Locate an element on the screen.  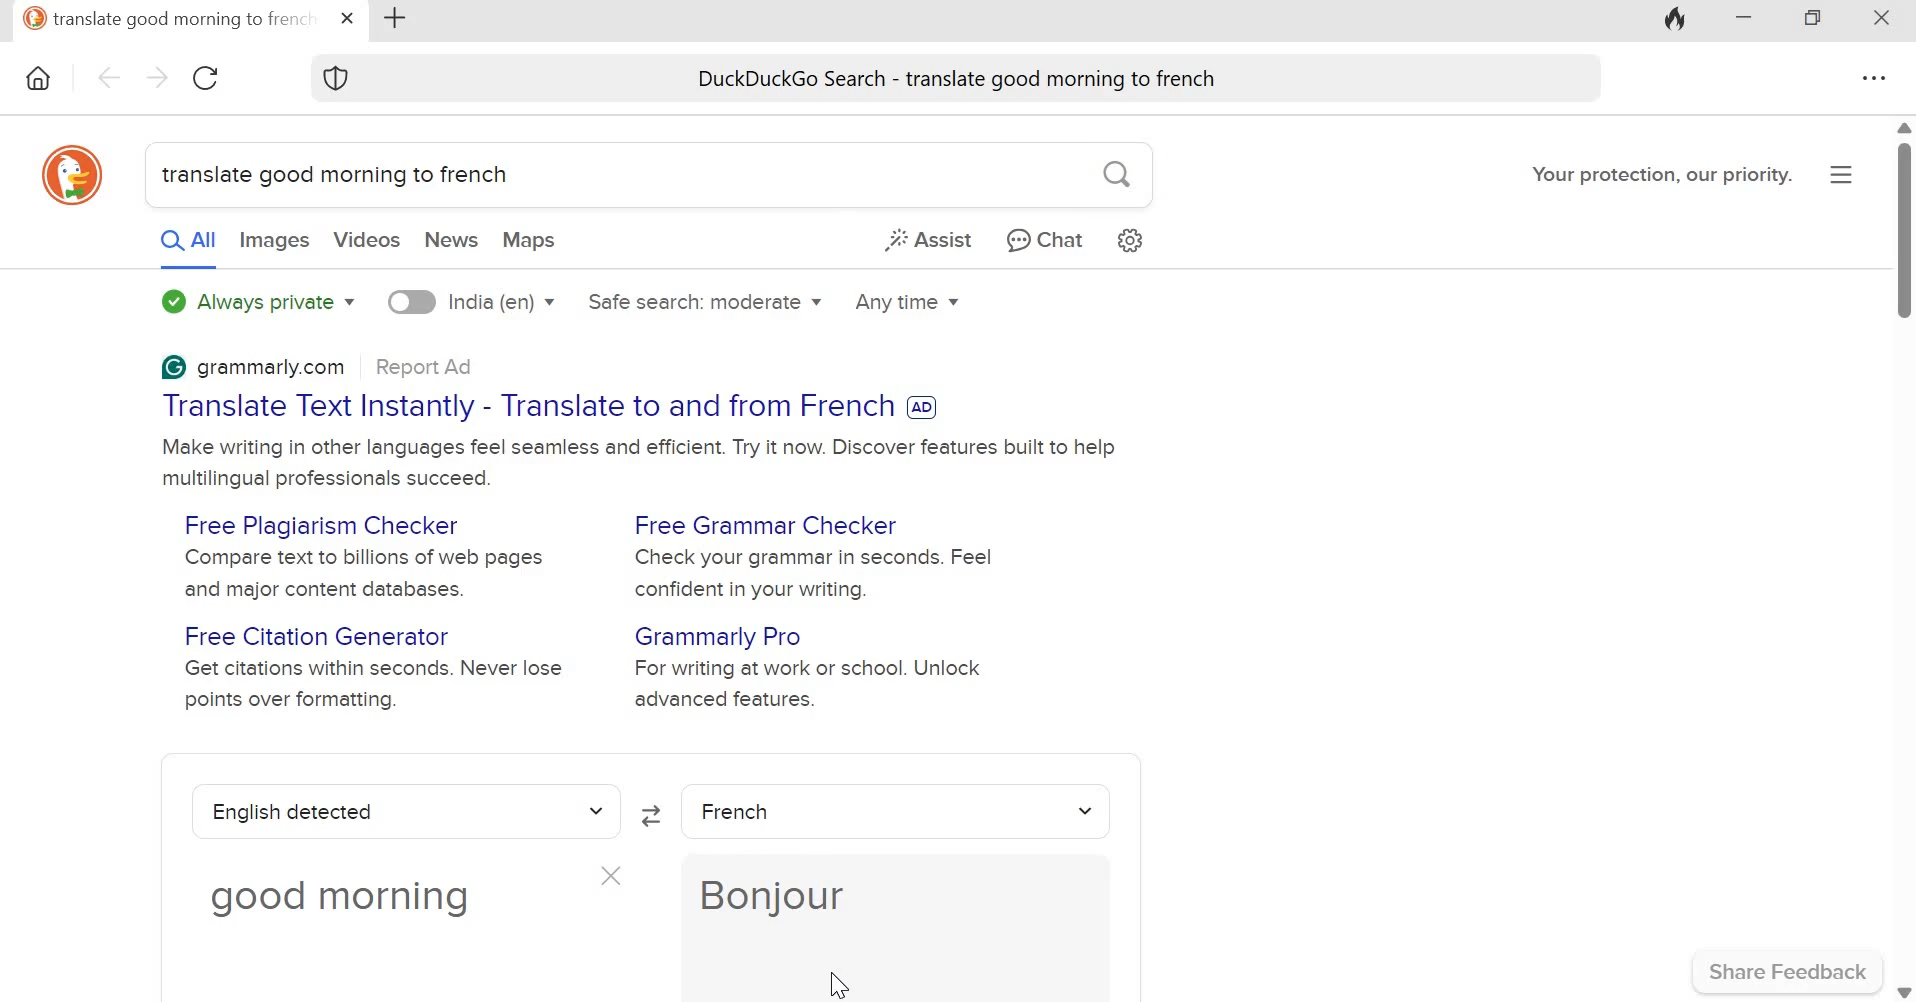
Fire icon is located at coordinates (1681, 19).